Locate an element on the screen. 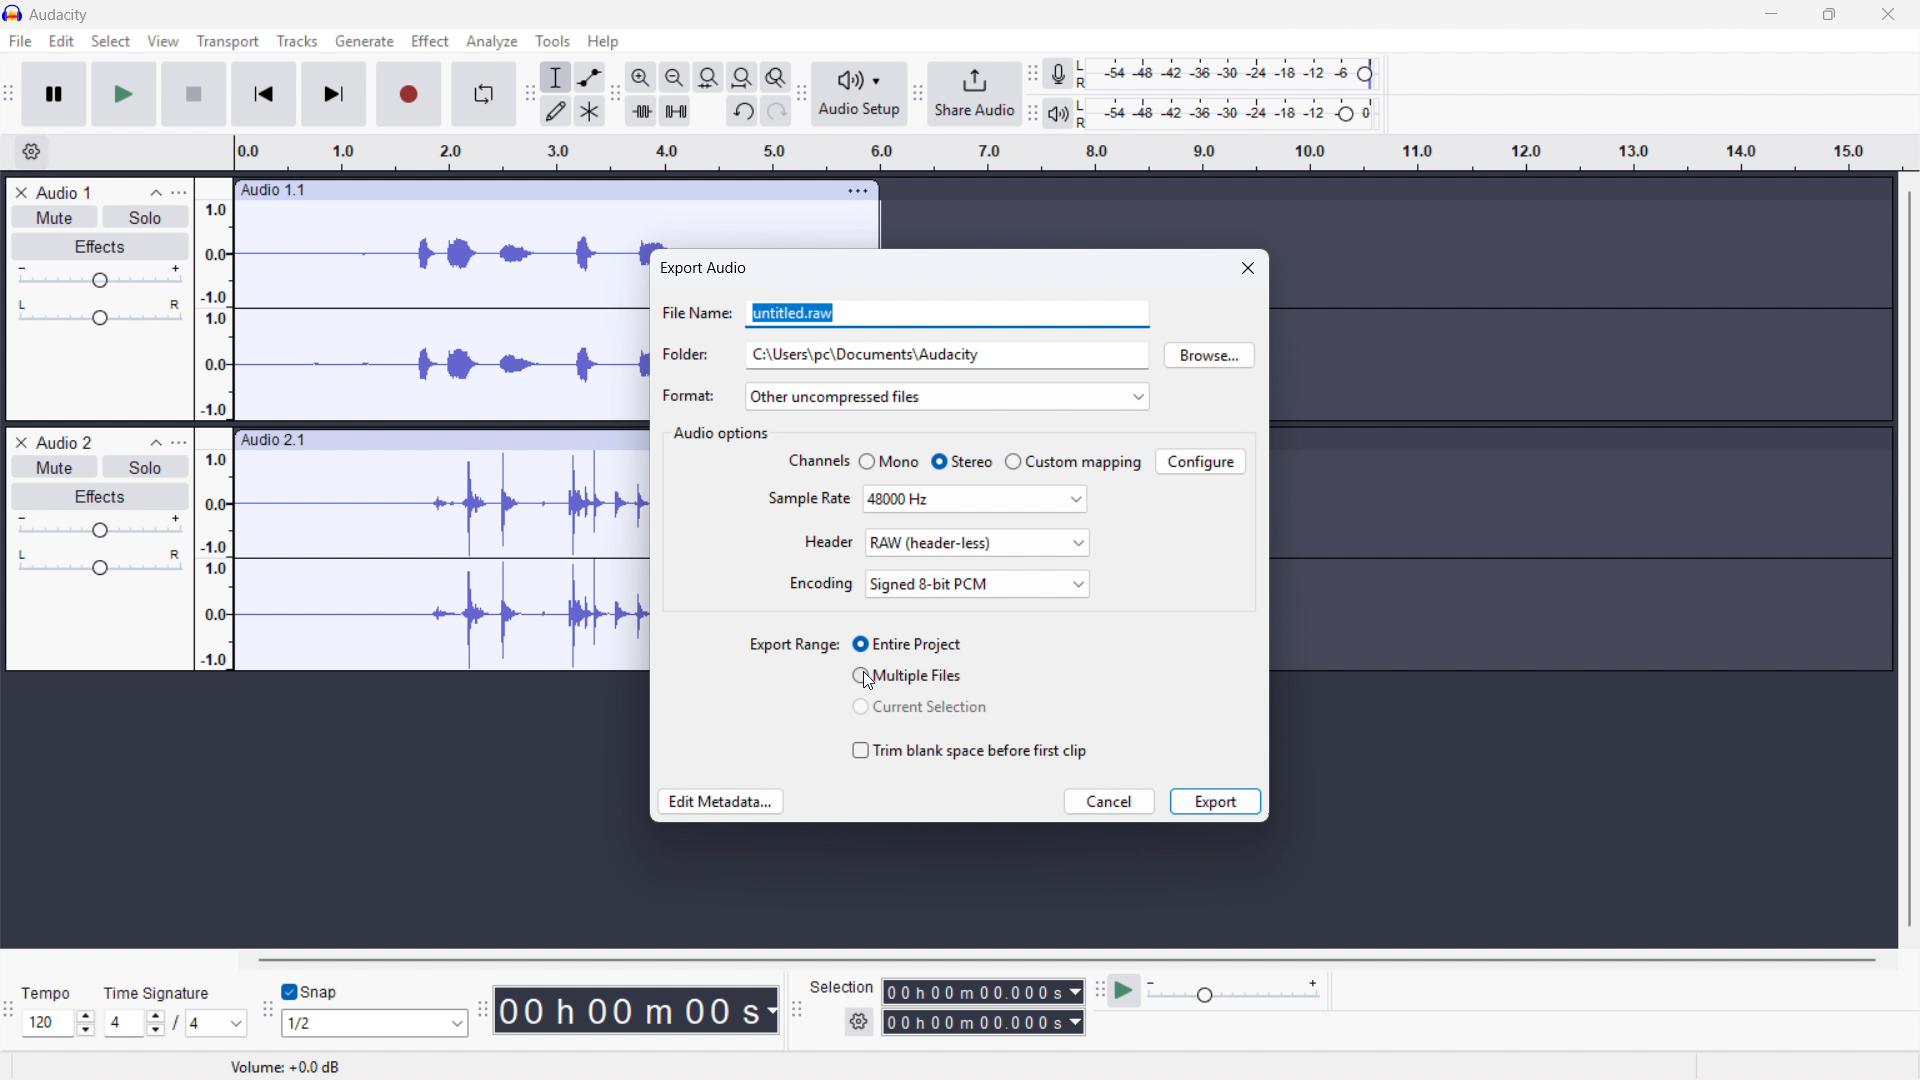  Edit metadata is located at coordinates (720, 801).